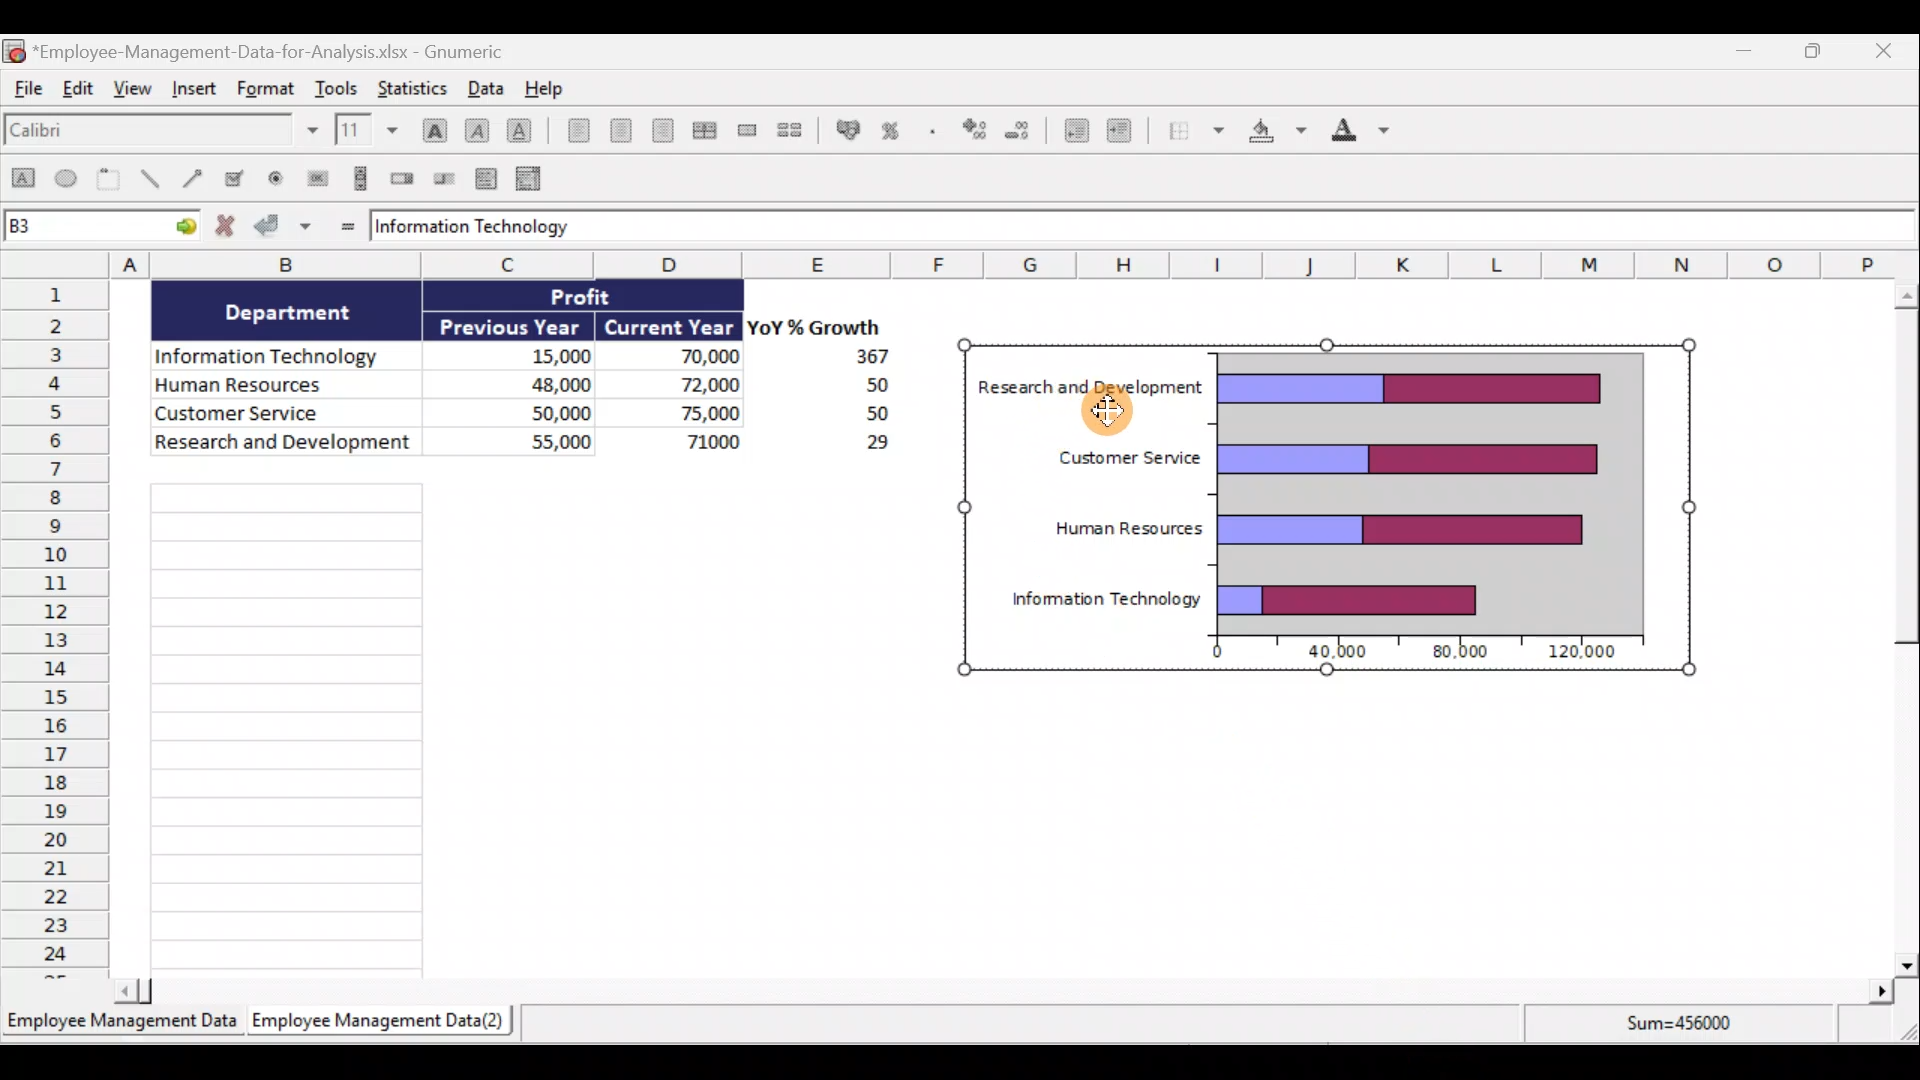  Describe the element at coordinates (67, 177) in the screenshot. I see `Create an ellipse object` at that location.